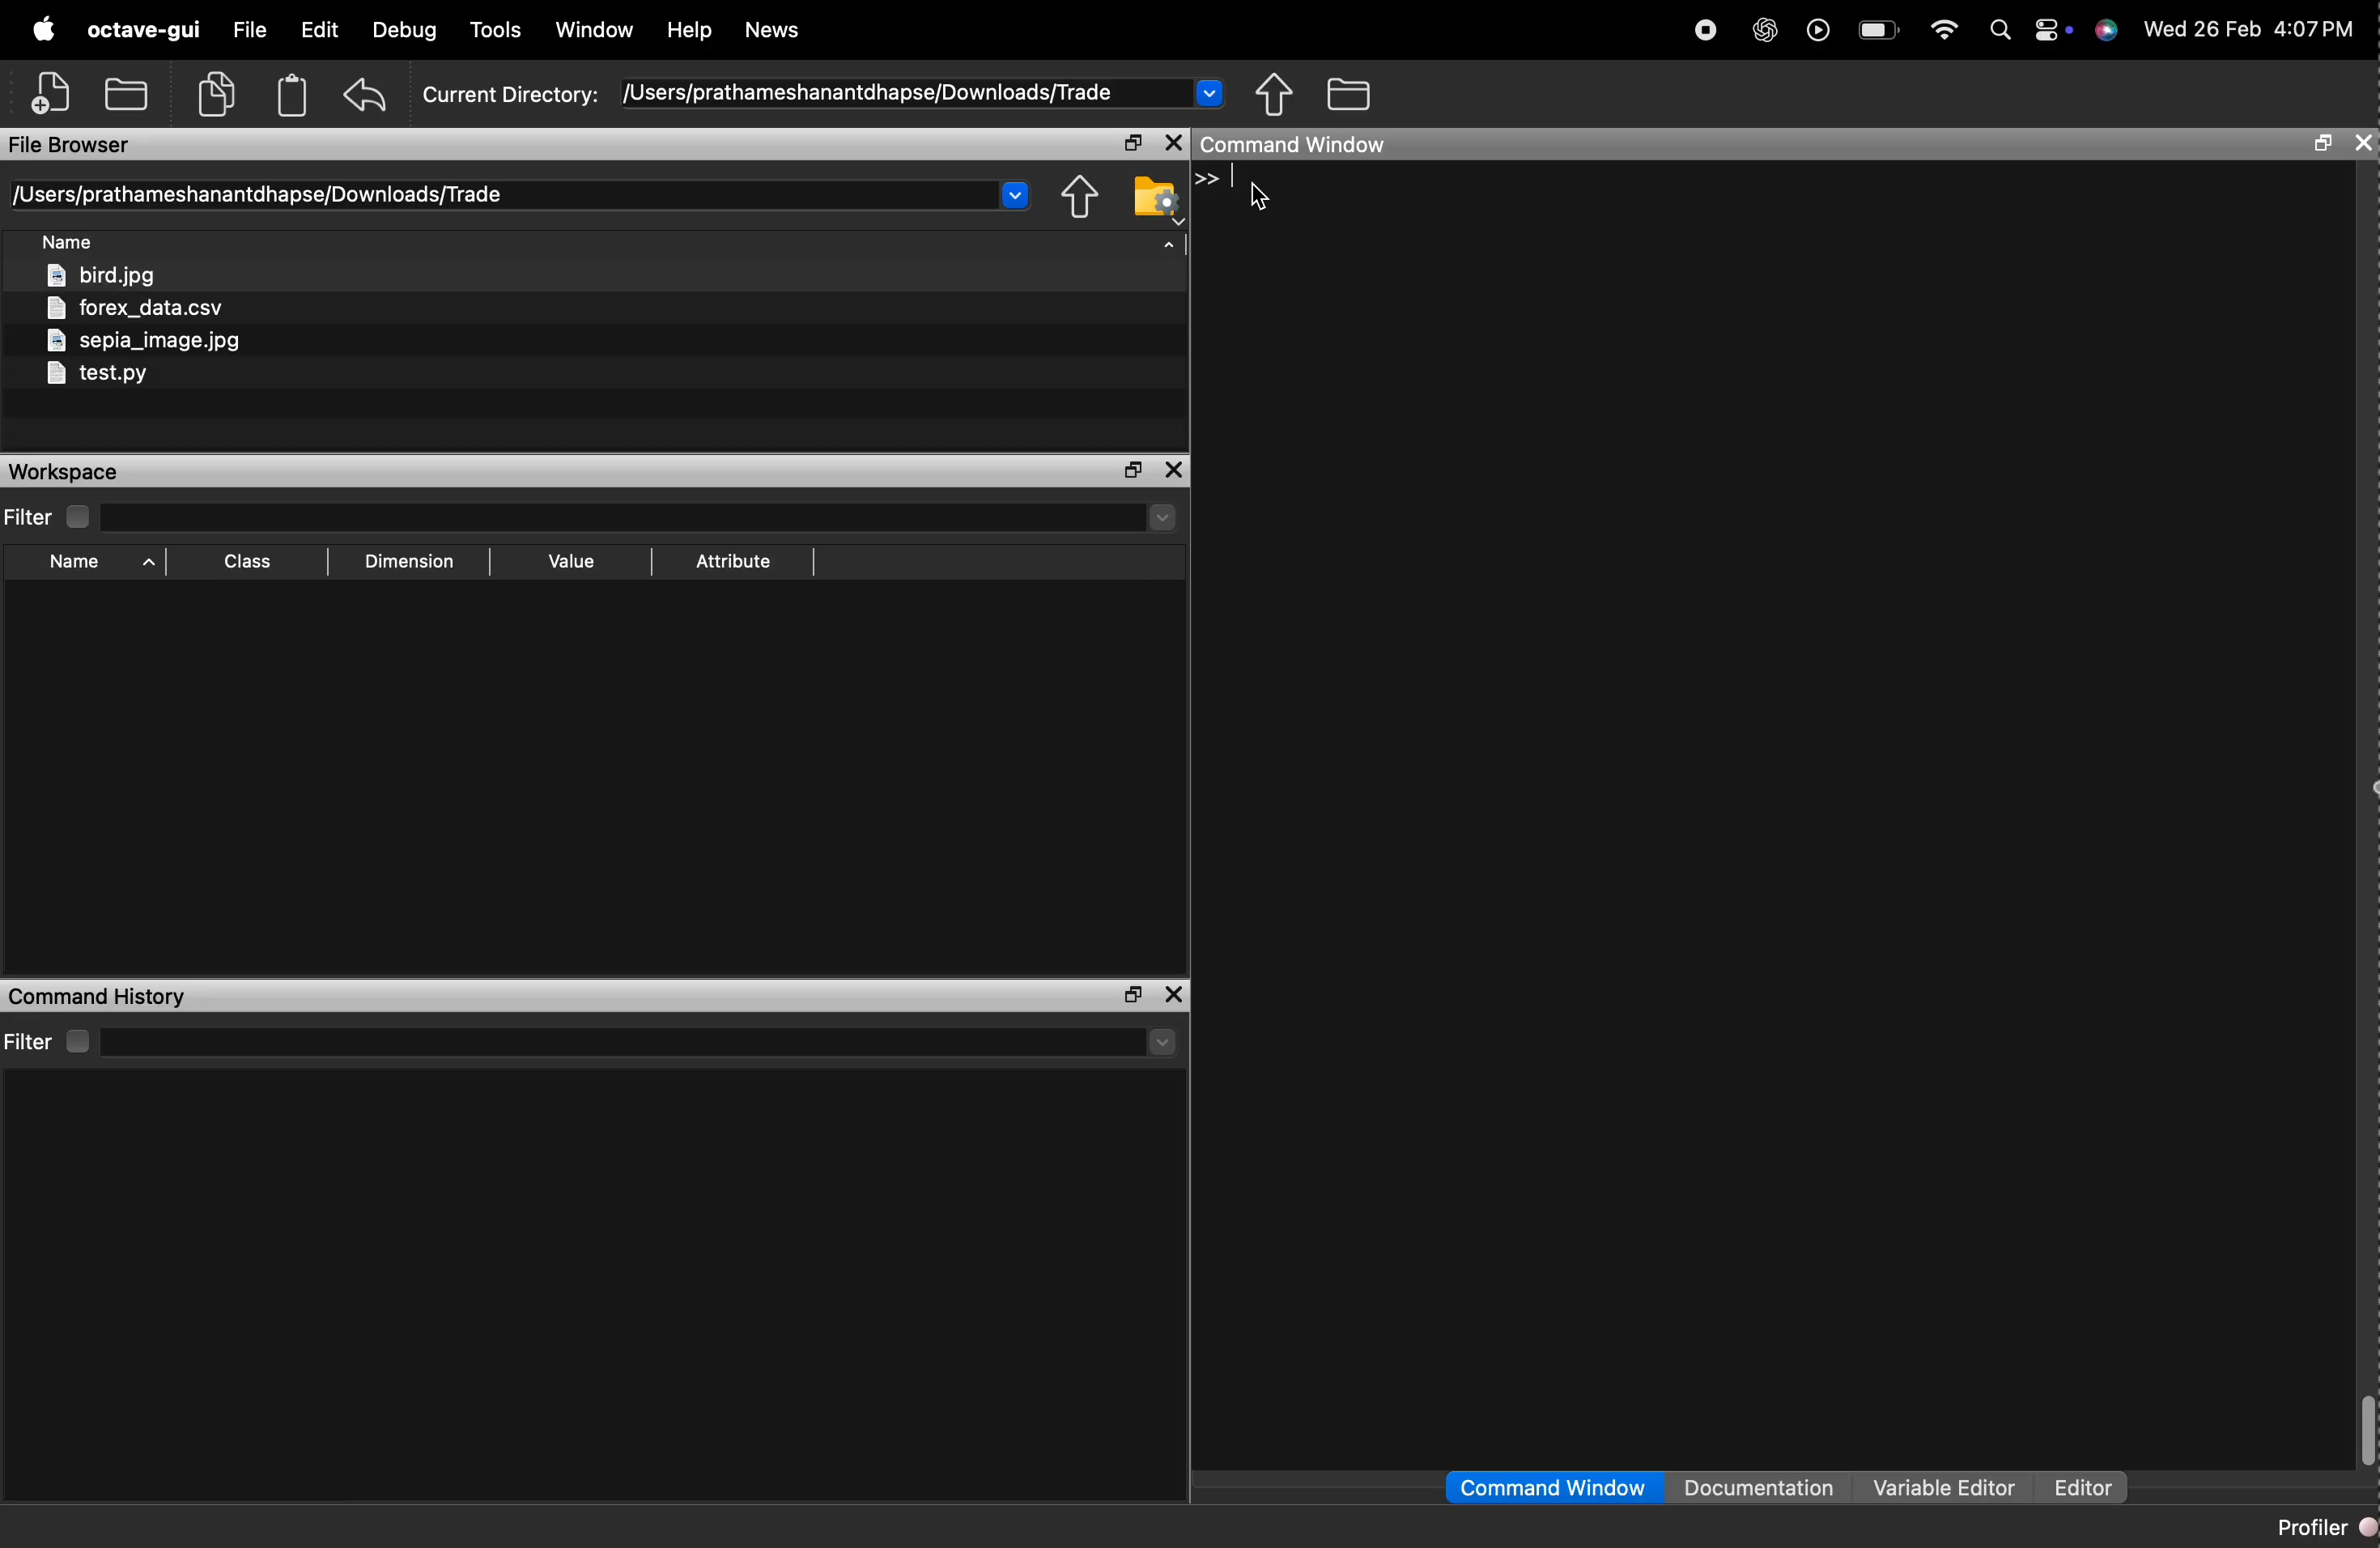 The width and height of the screenshot is (2380, 1548). I want to click on close, so click(1176, 473).